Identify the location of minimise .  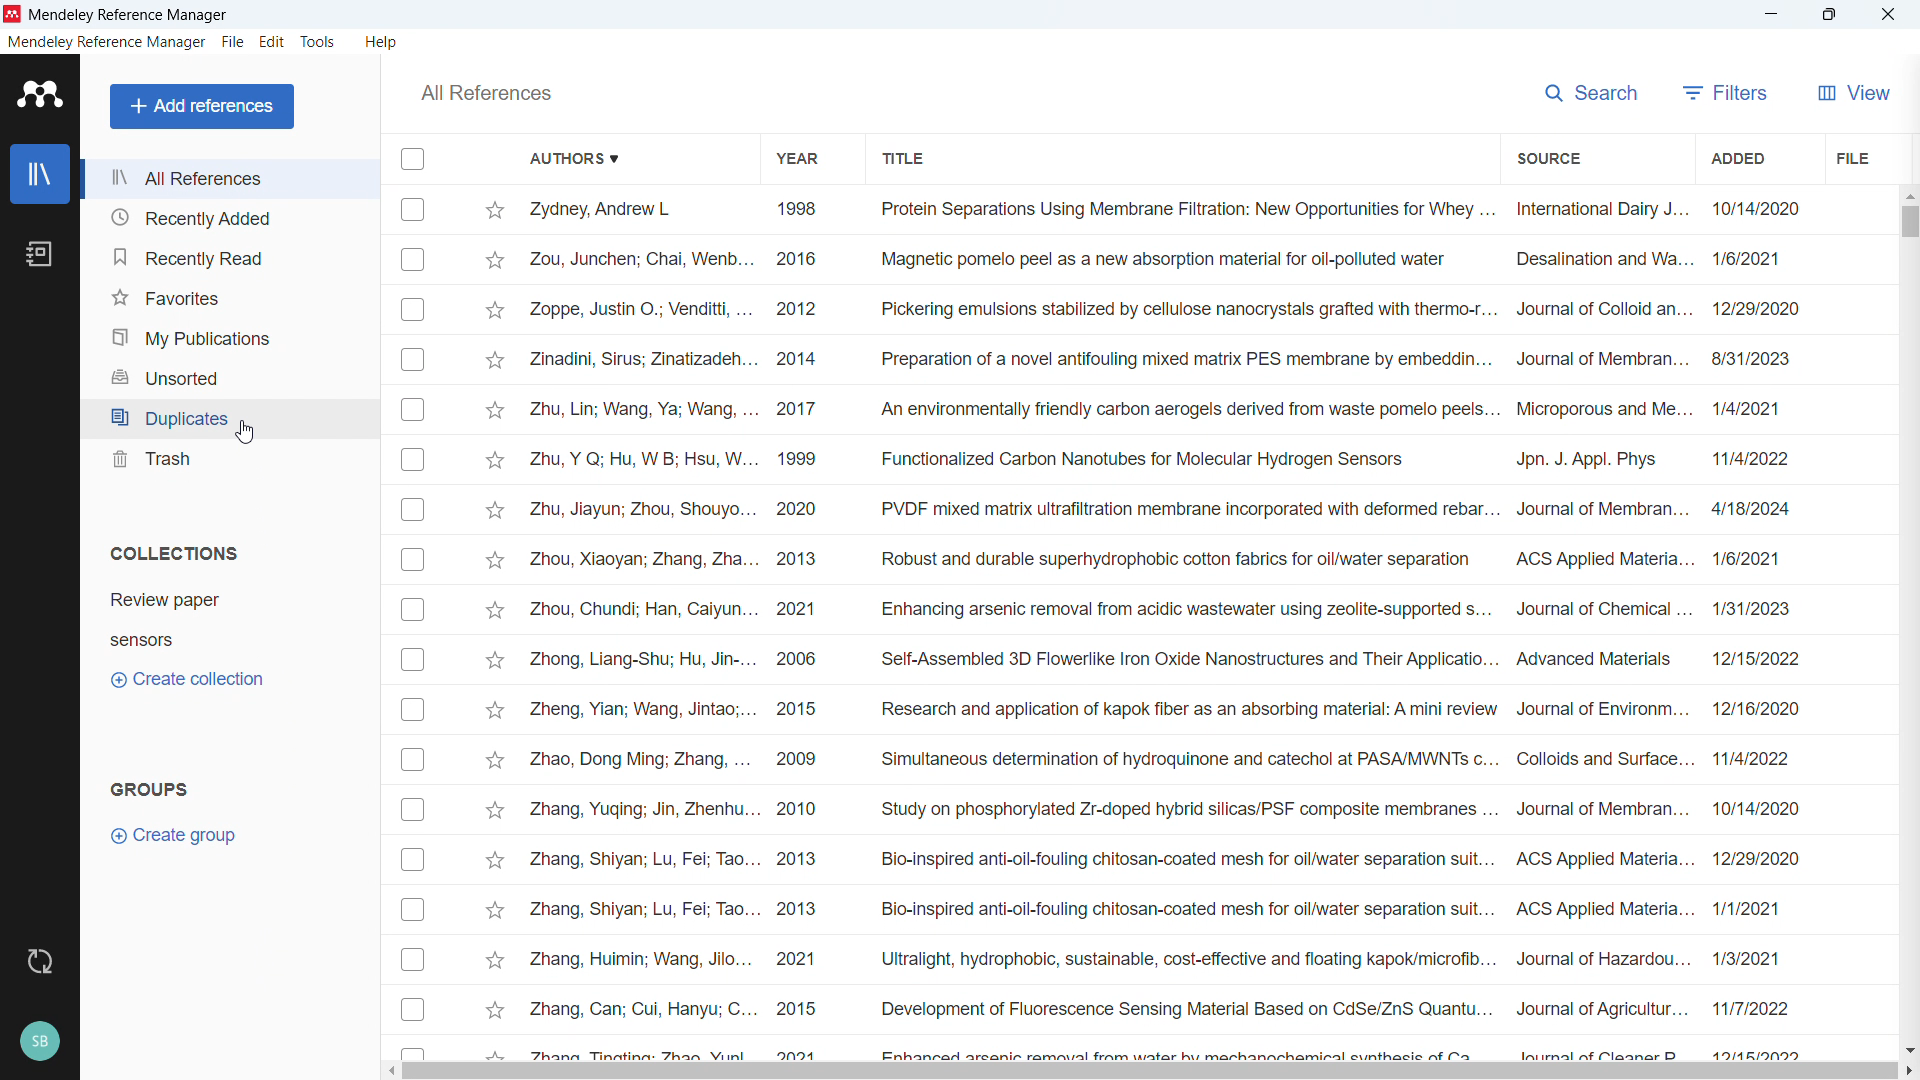
(1772, 15).